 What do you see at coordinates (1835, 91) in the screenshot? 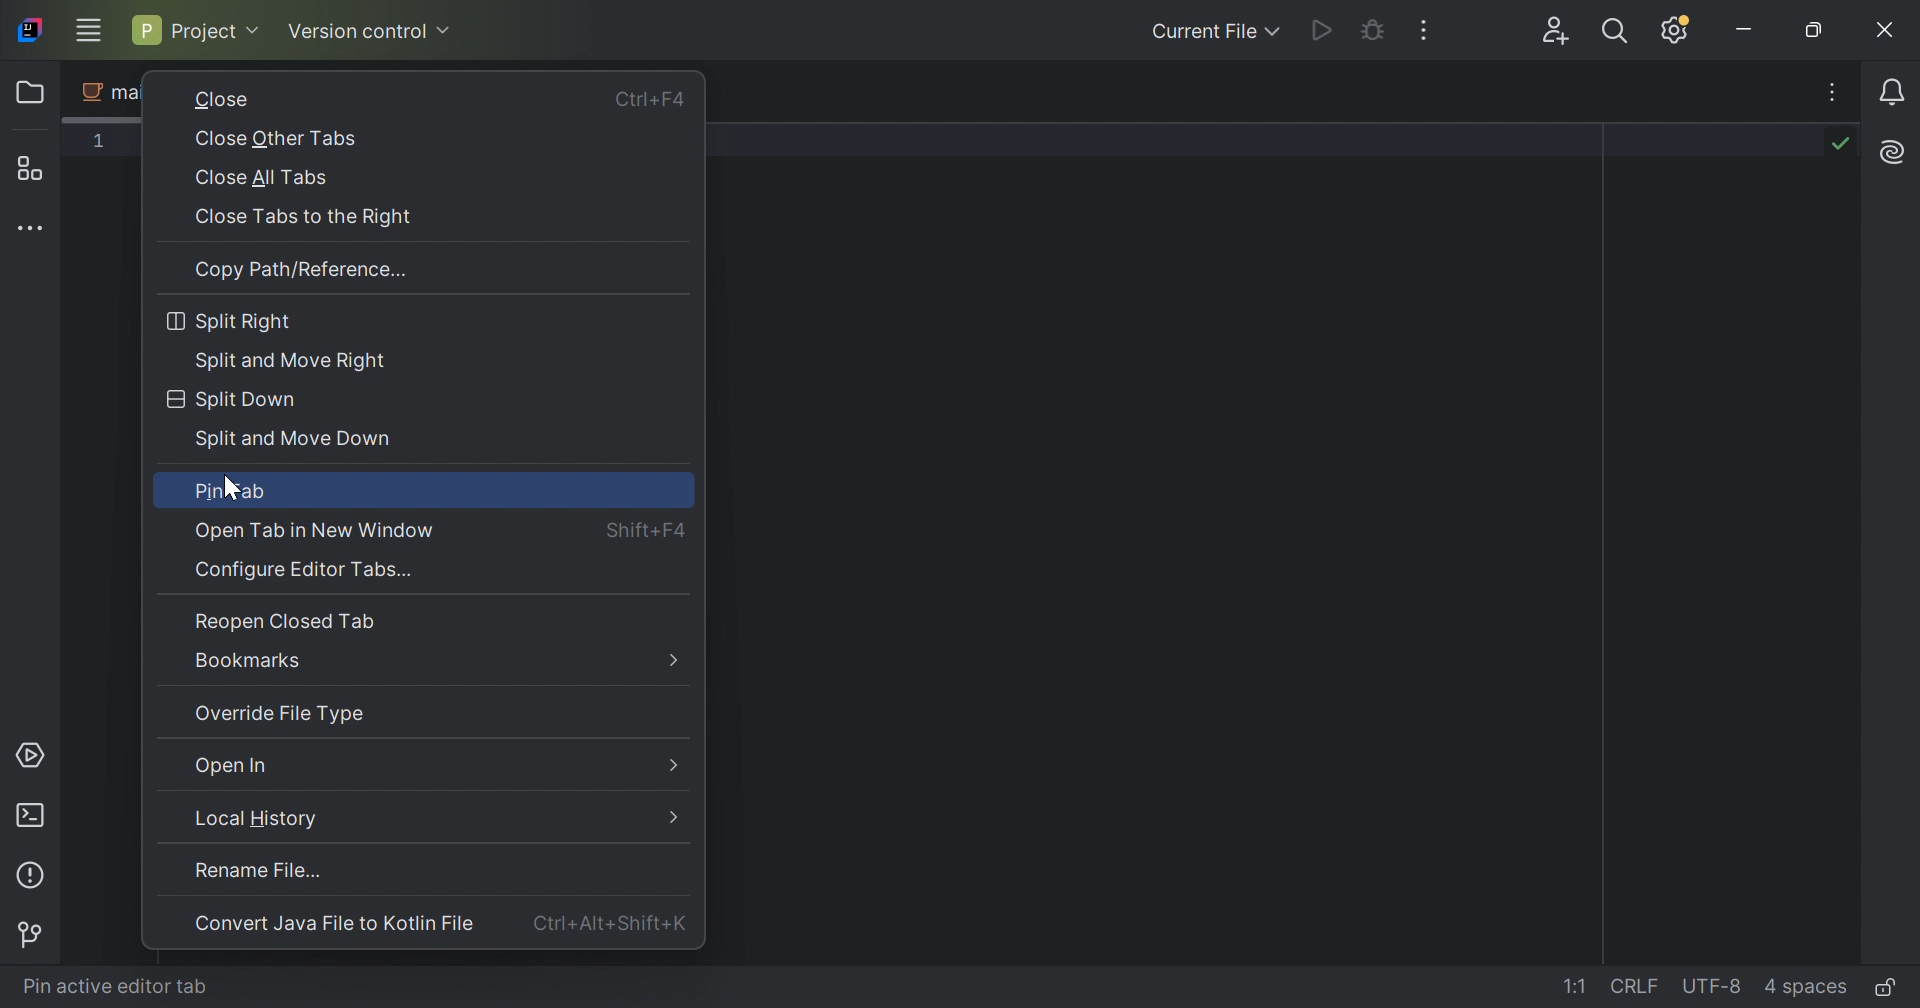
I see `Recent files, tab actions, and more` at bounding box center [1835, 91].